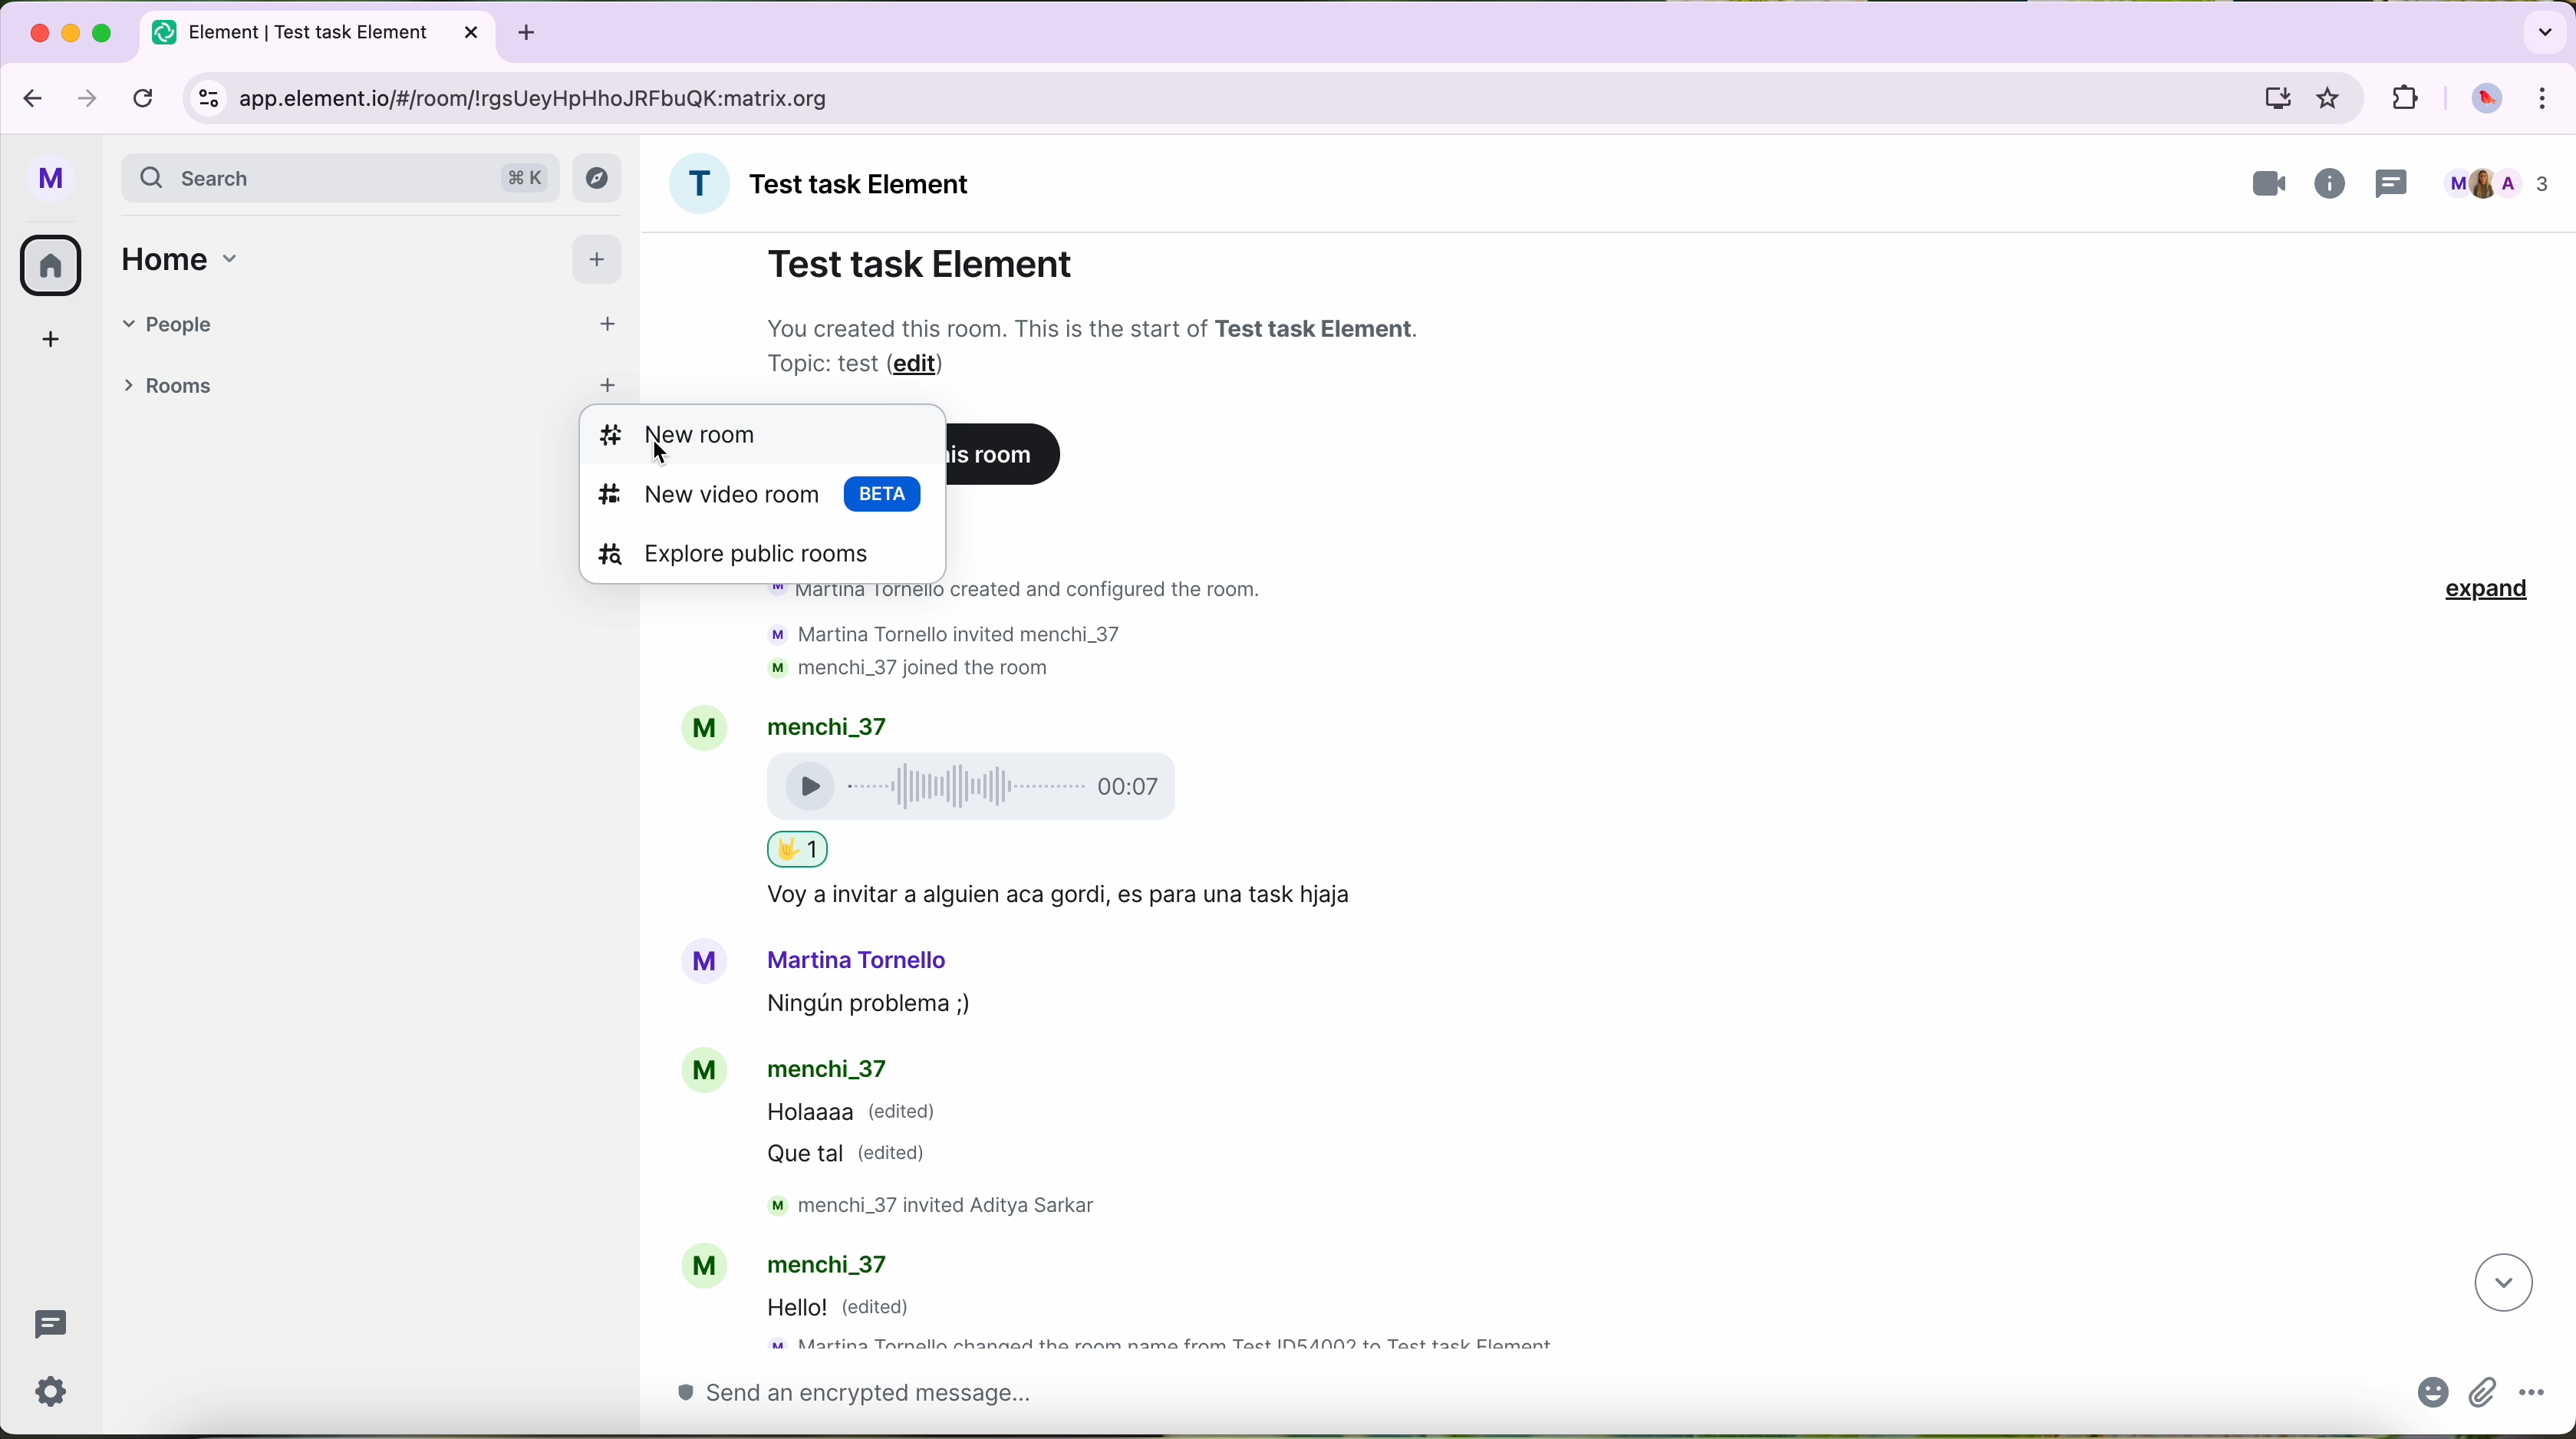 The height and width of the screenshot is (1439, 2576). I want to click on text, so click(960, 1206).